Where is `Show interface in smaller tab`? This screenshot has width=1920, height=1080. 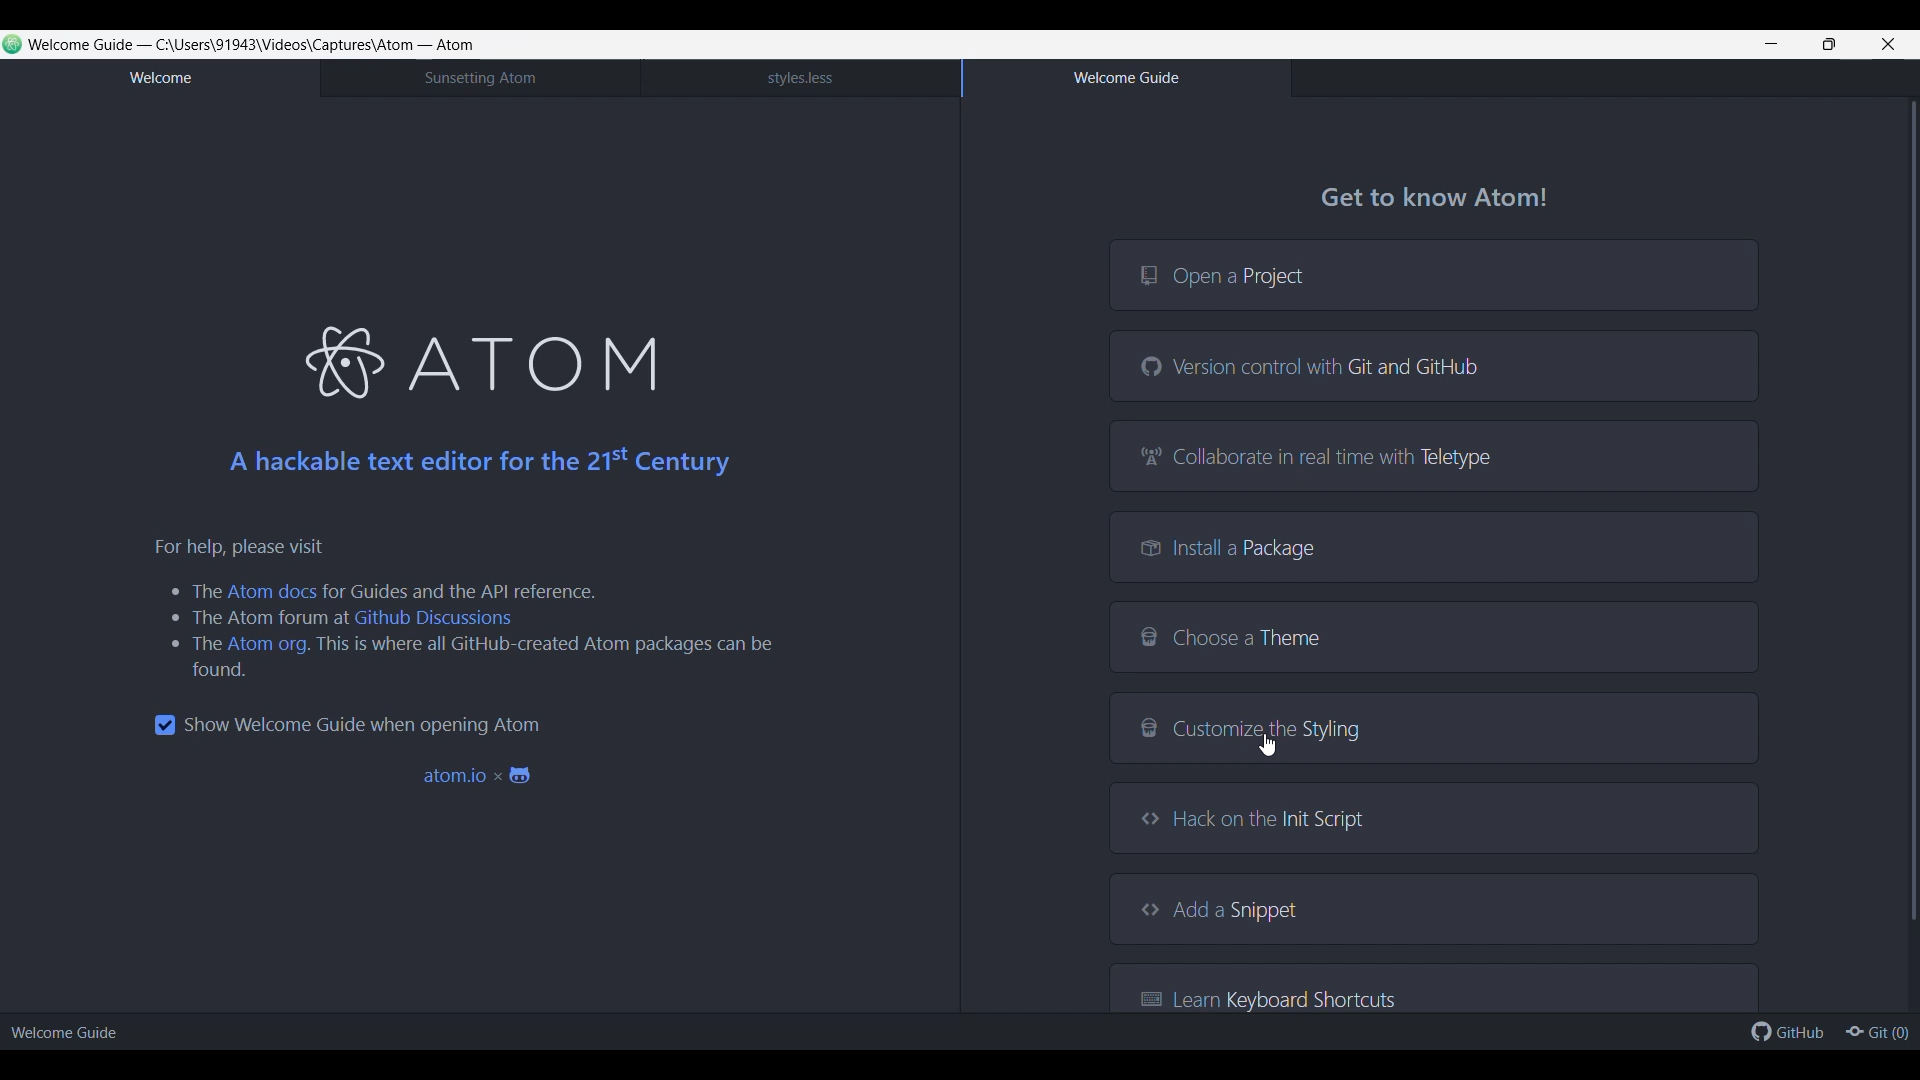
Show interface in smaller tab is located at coordinates (1829, 44).